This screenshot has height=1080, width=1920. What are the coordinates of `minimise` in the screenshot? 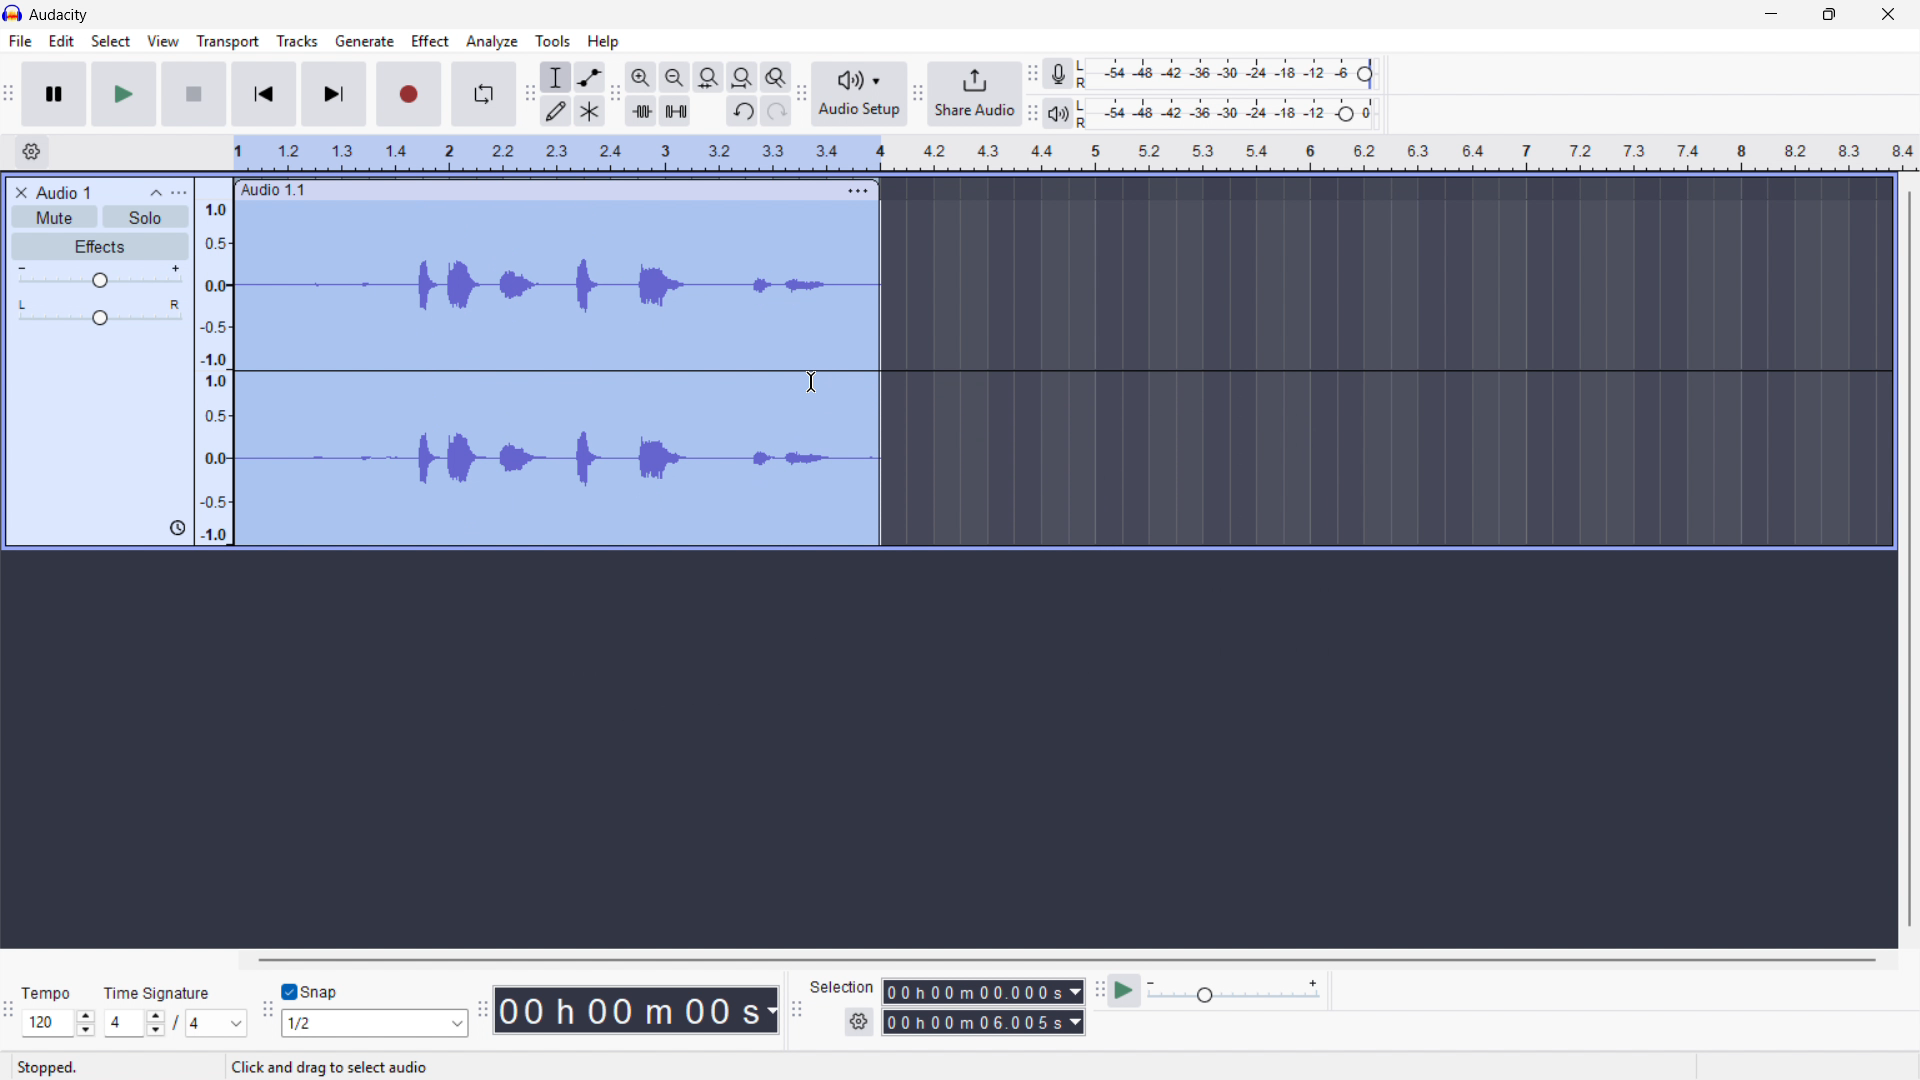 It's located at (1769, 15).